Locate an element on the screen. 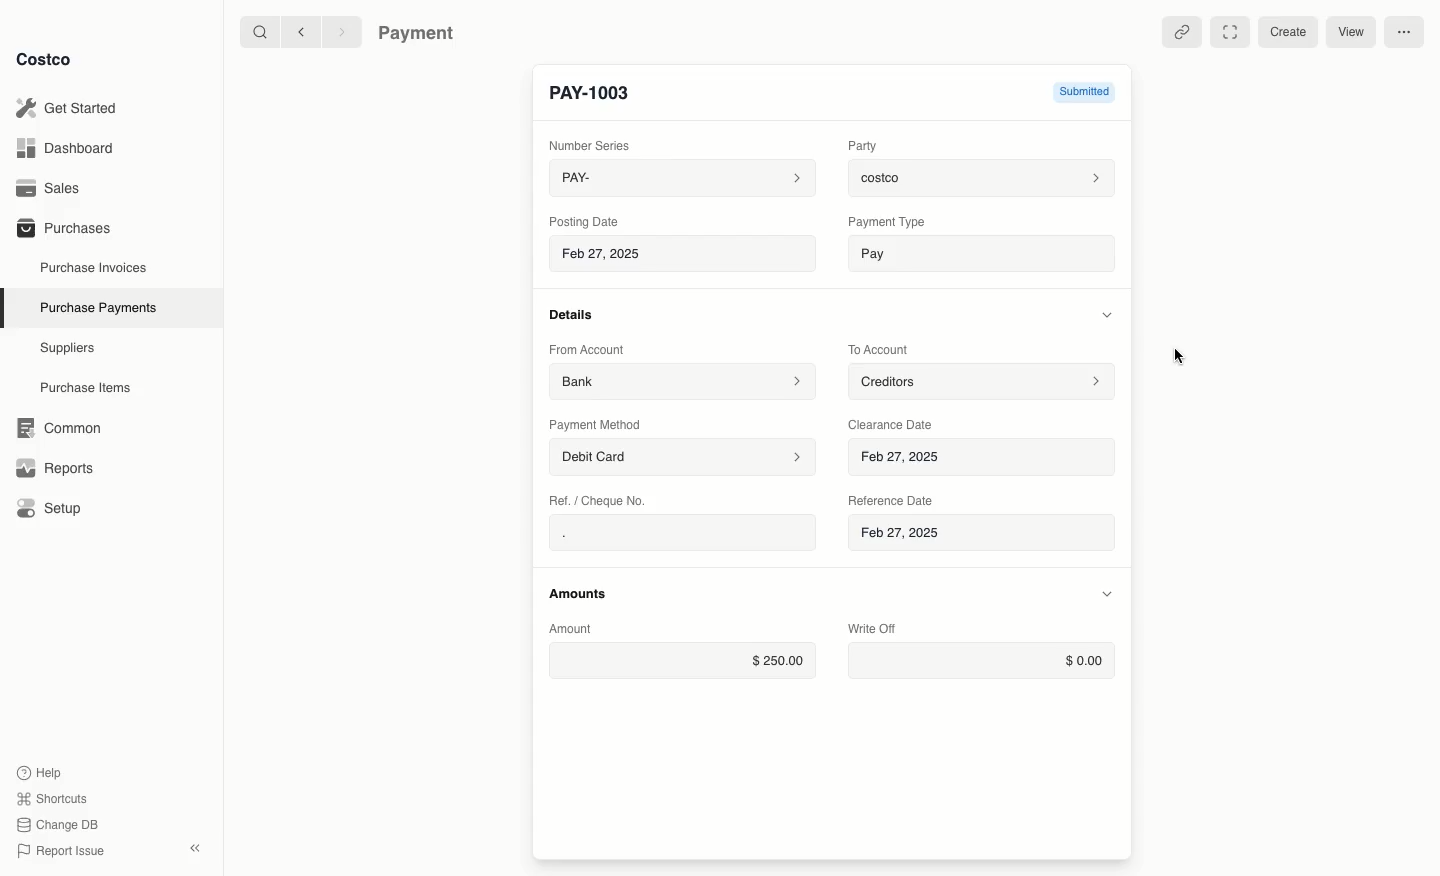 This screenshot has height=876, width=1440. From Account is located at coordinates (587, 349).